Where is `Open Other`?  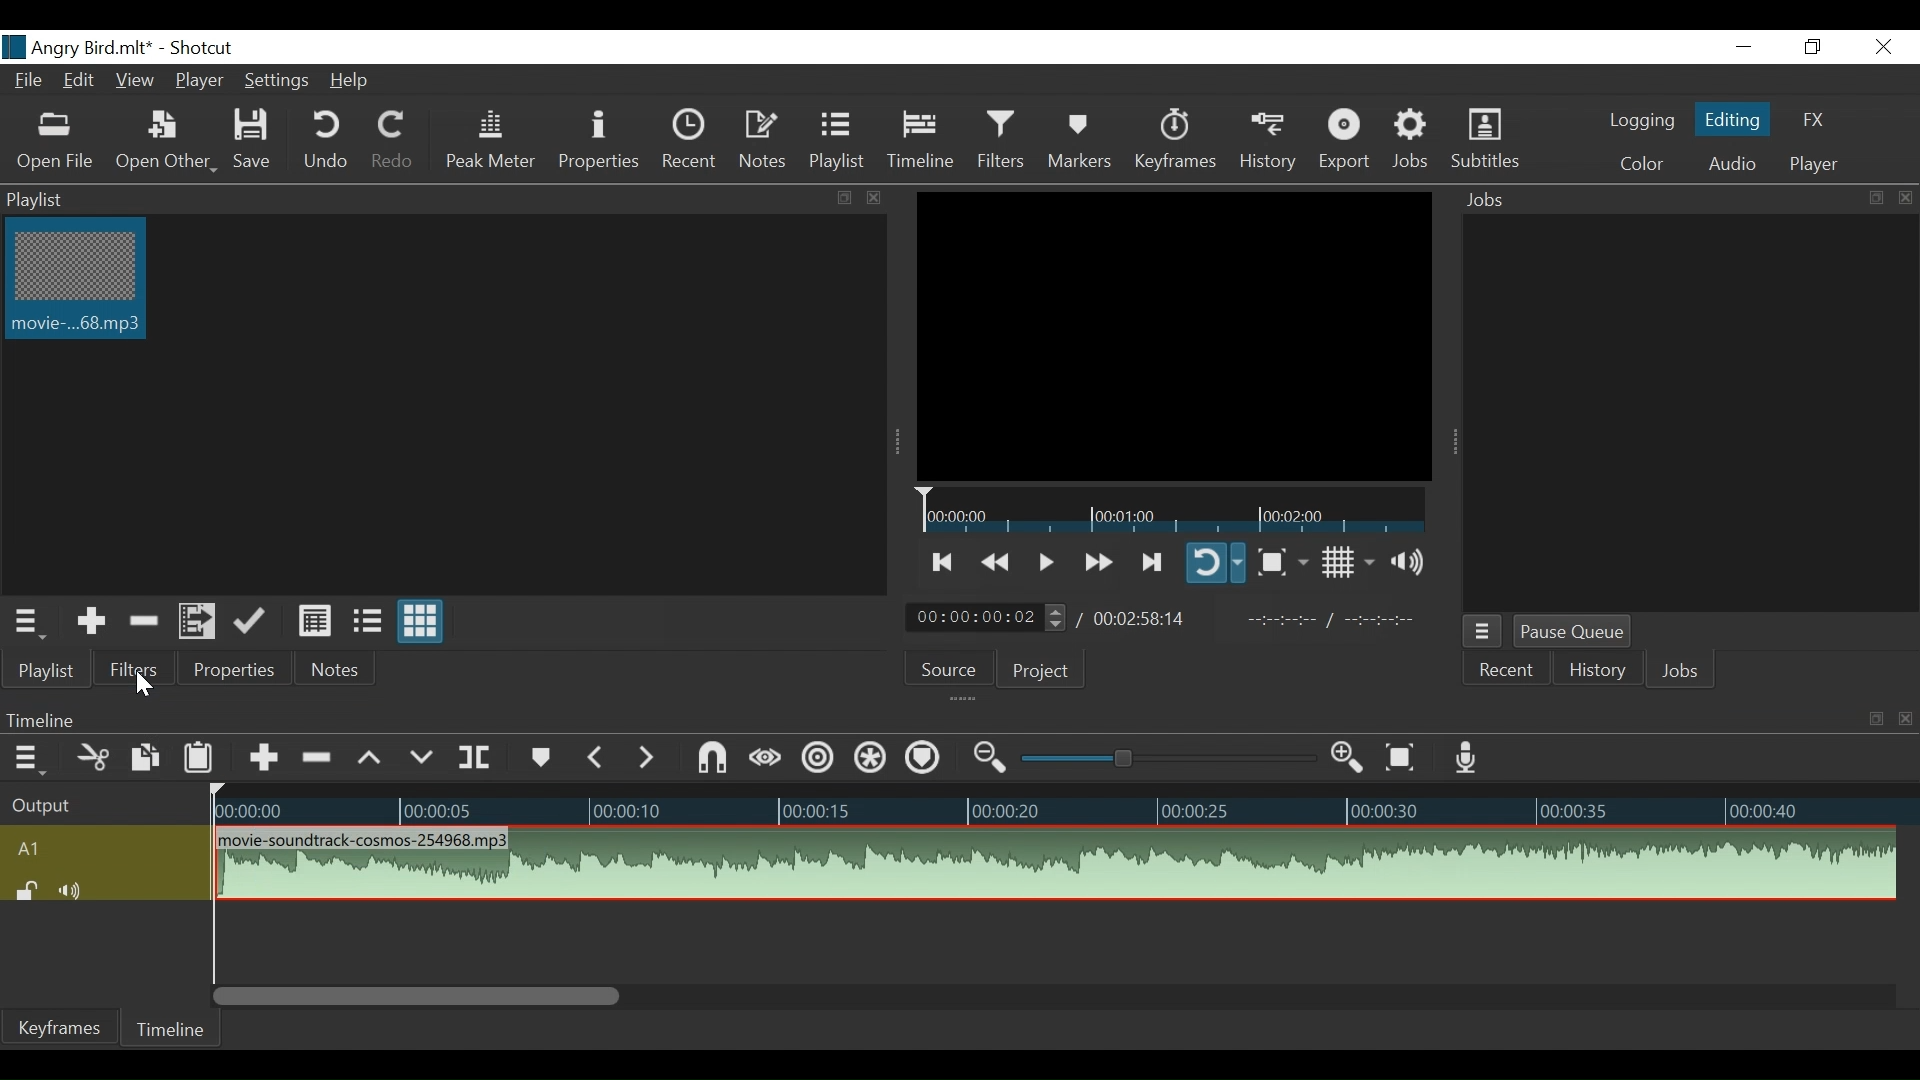
Open Other is located at coordinates (165, 142).